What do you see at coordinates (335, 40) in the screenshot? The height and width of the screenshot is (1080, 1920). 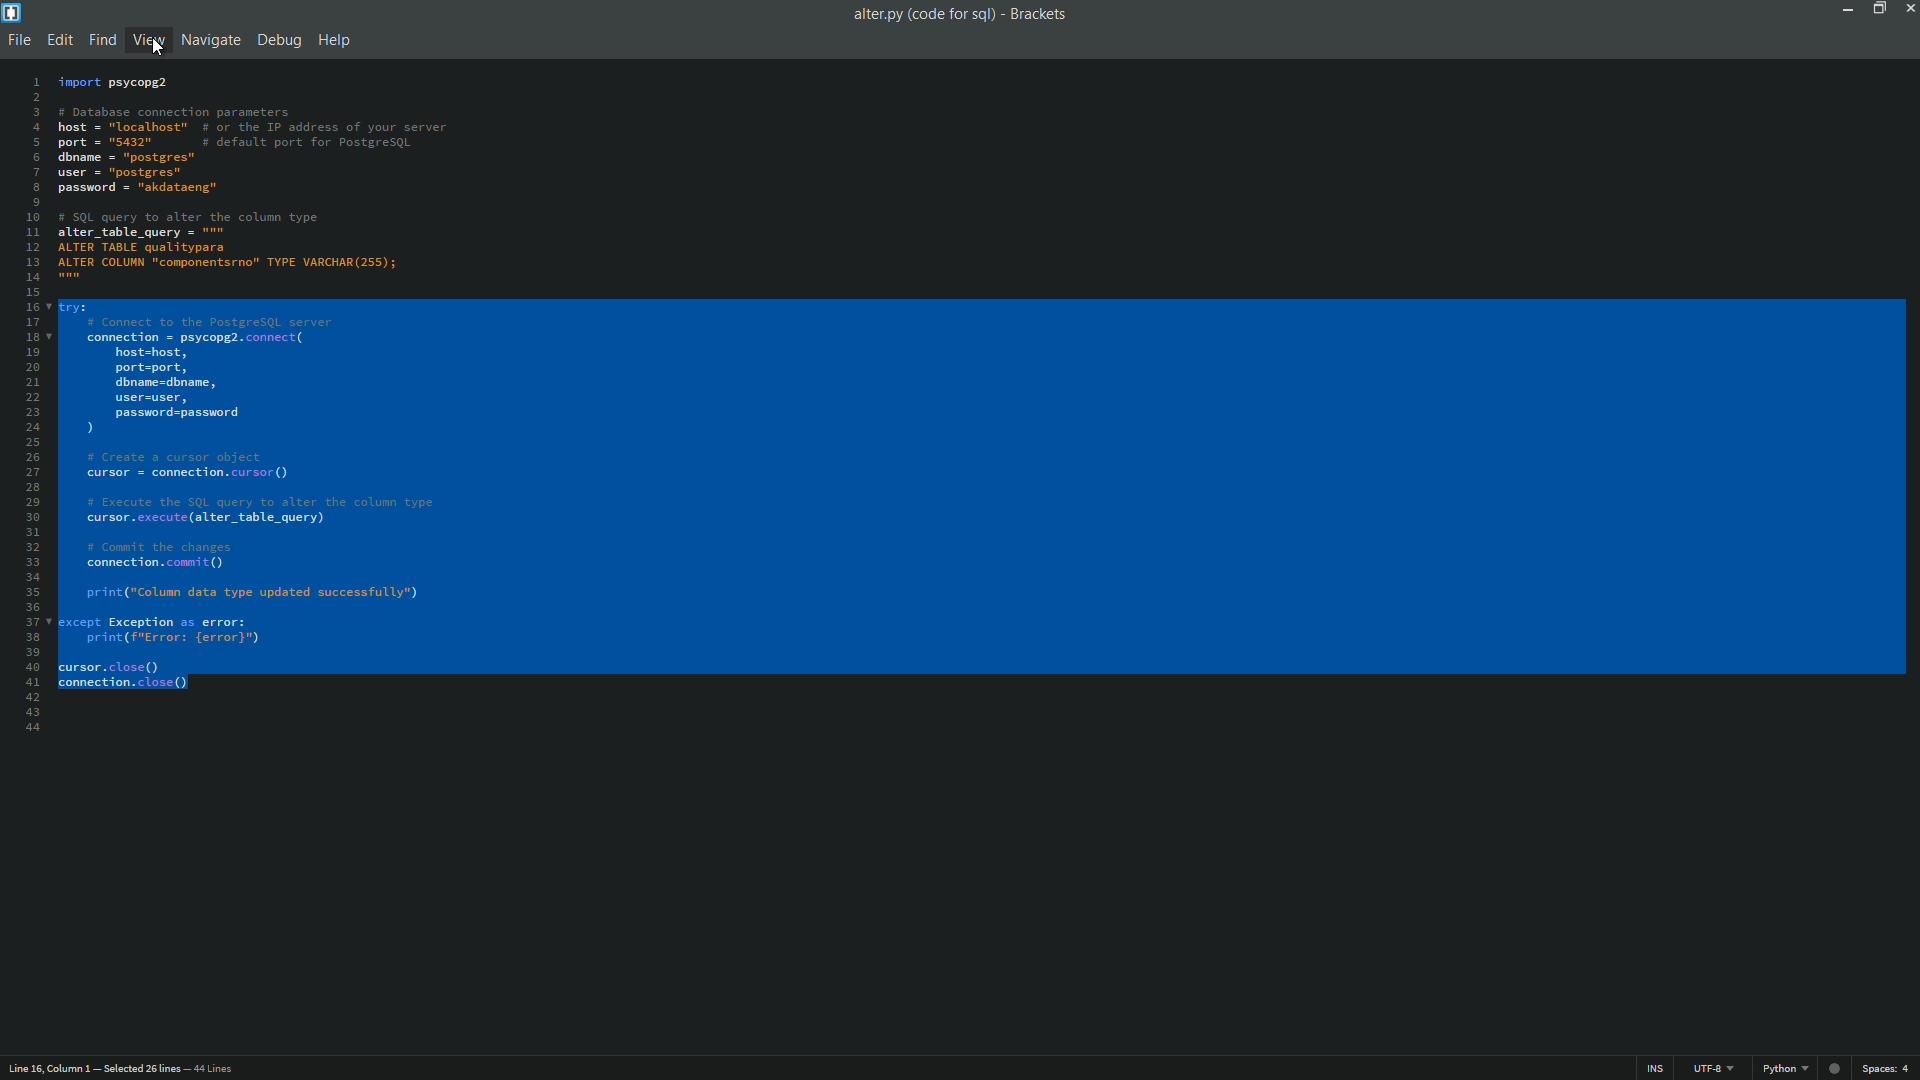 I see `help menu` at bounding box center [335, 40].